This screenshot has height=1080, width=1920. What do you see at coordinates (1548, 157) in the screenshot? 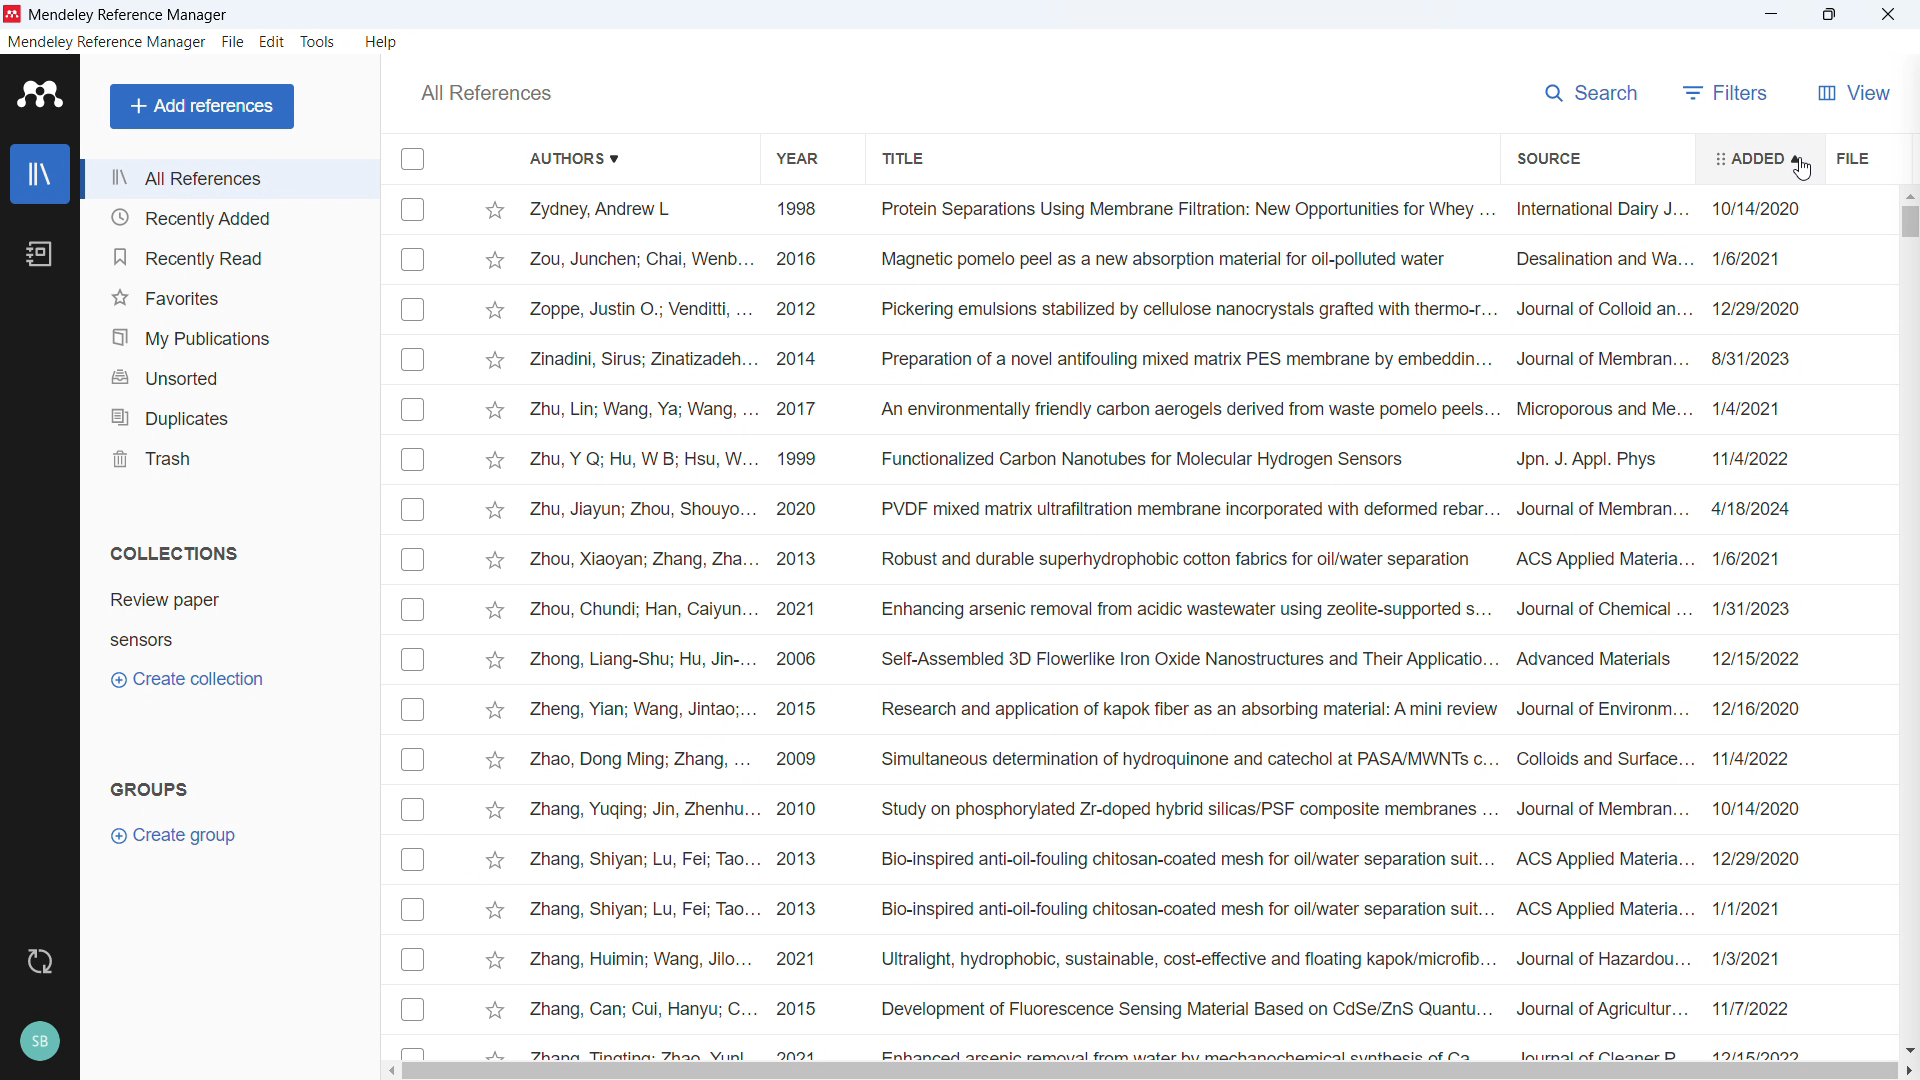
I see `Sort by source ` at bounding box center [1548, 157].